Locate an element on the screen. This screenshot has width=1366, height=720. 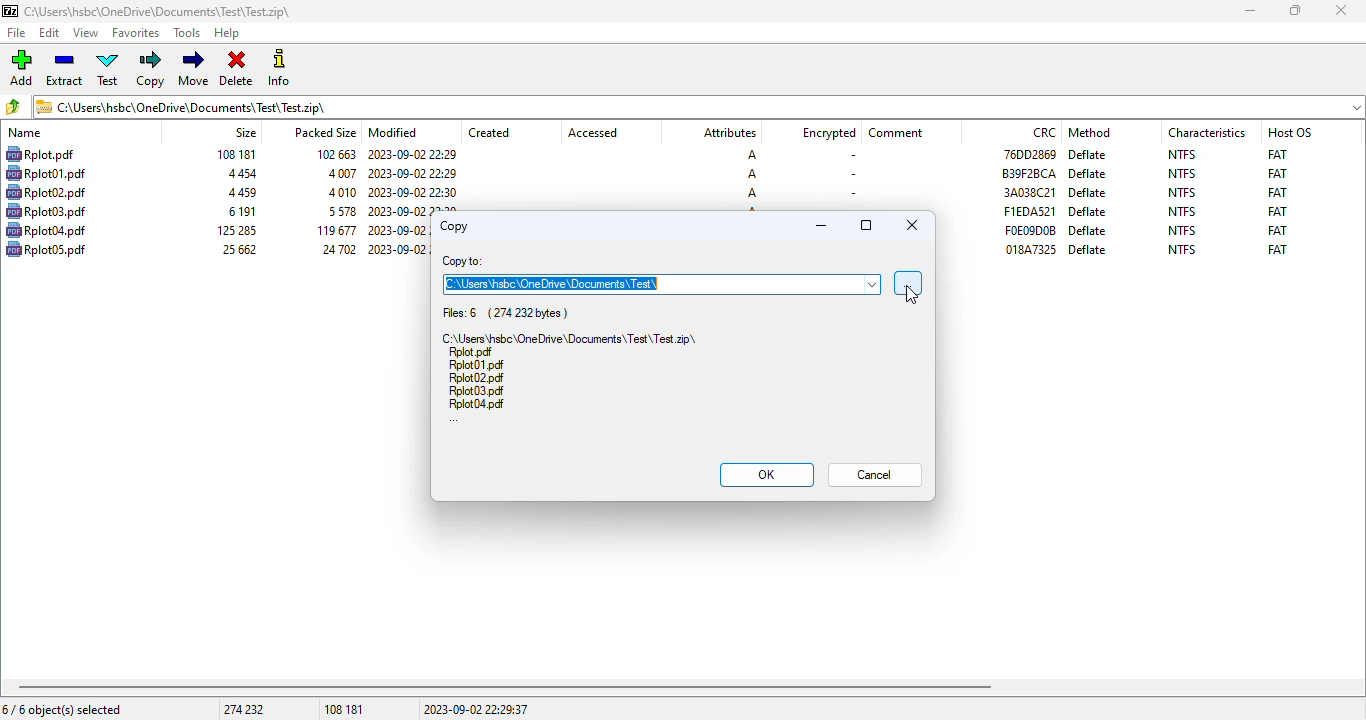
modified date & time is located at coordinates (414, 209).